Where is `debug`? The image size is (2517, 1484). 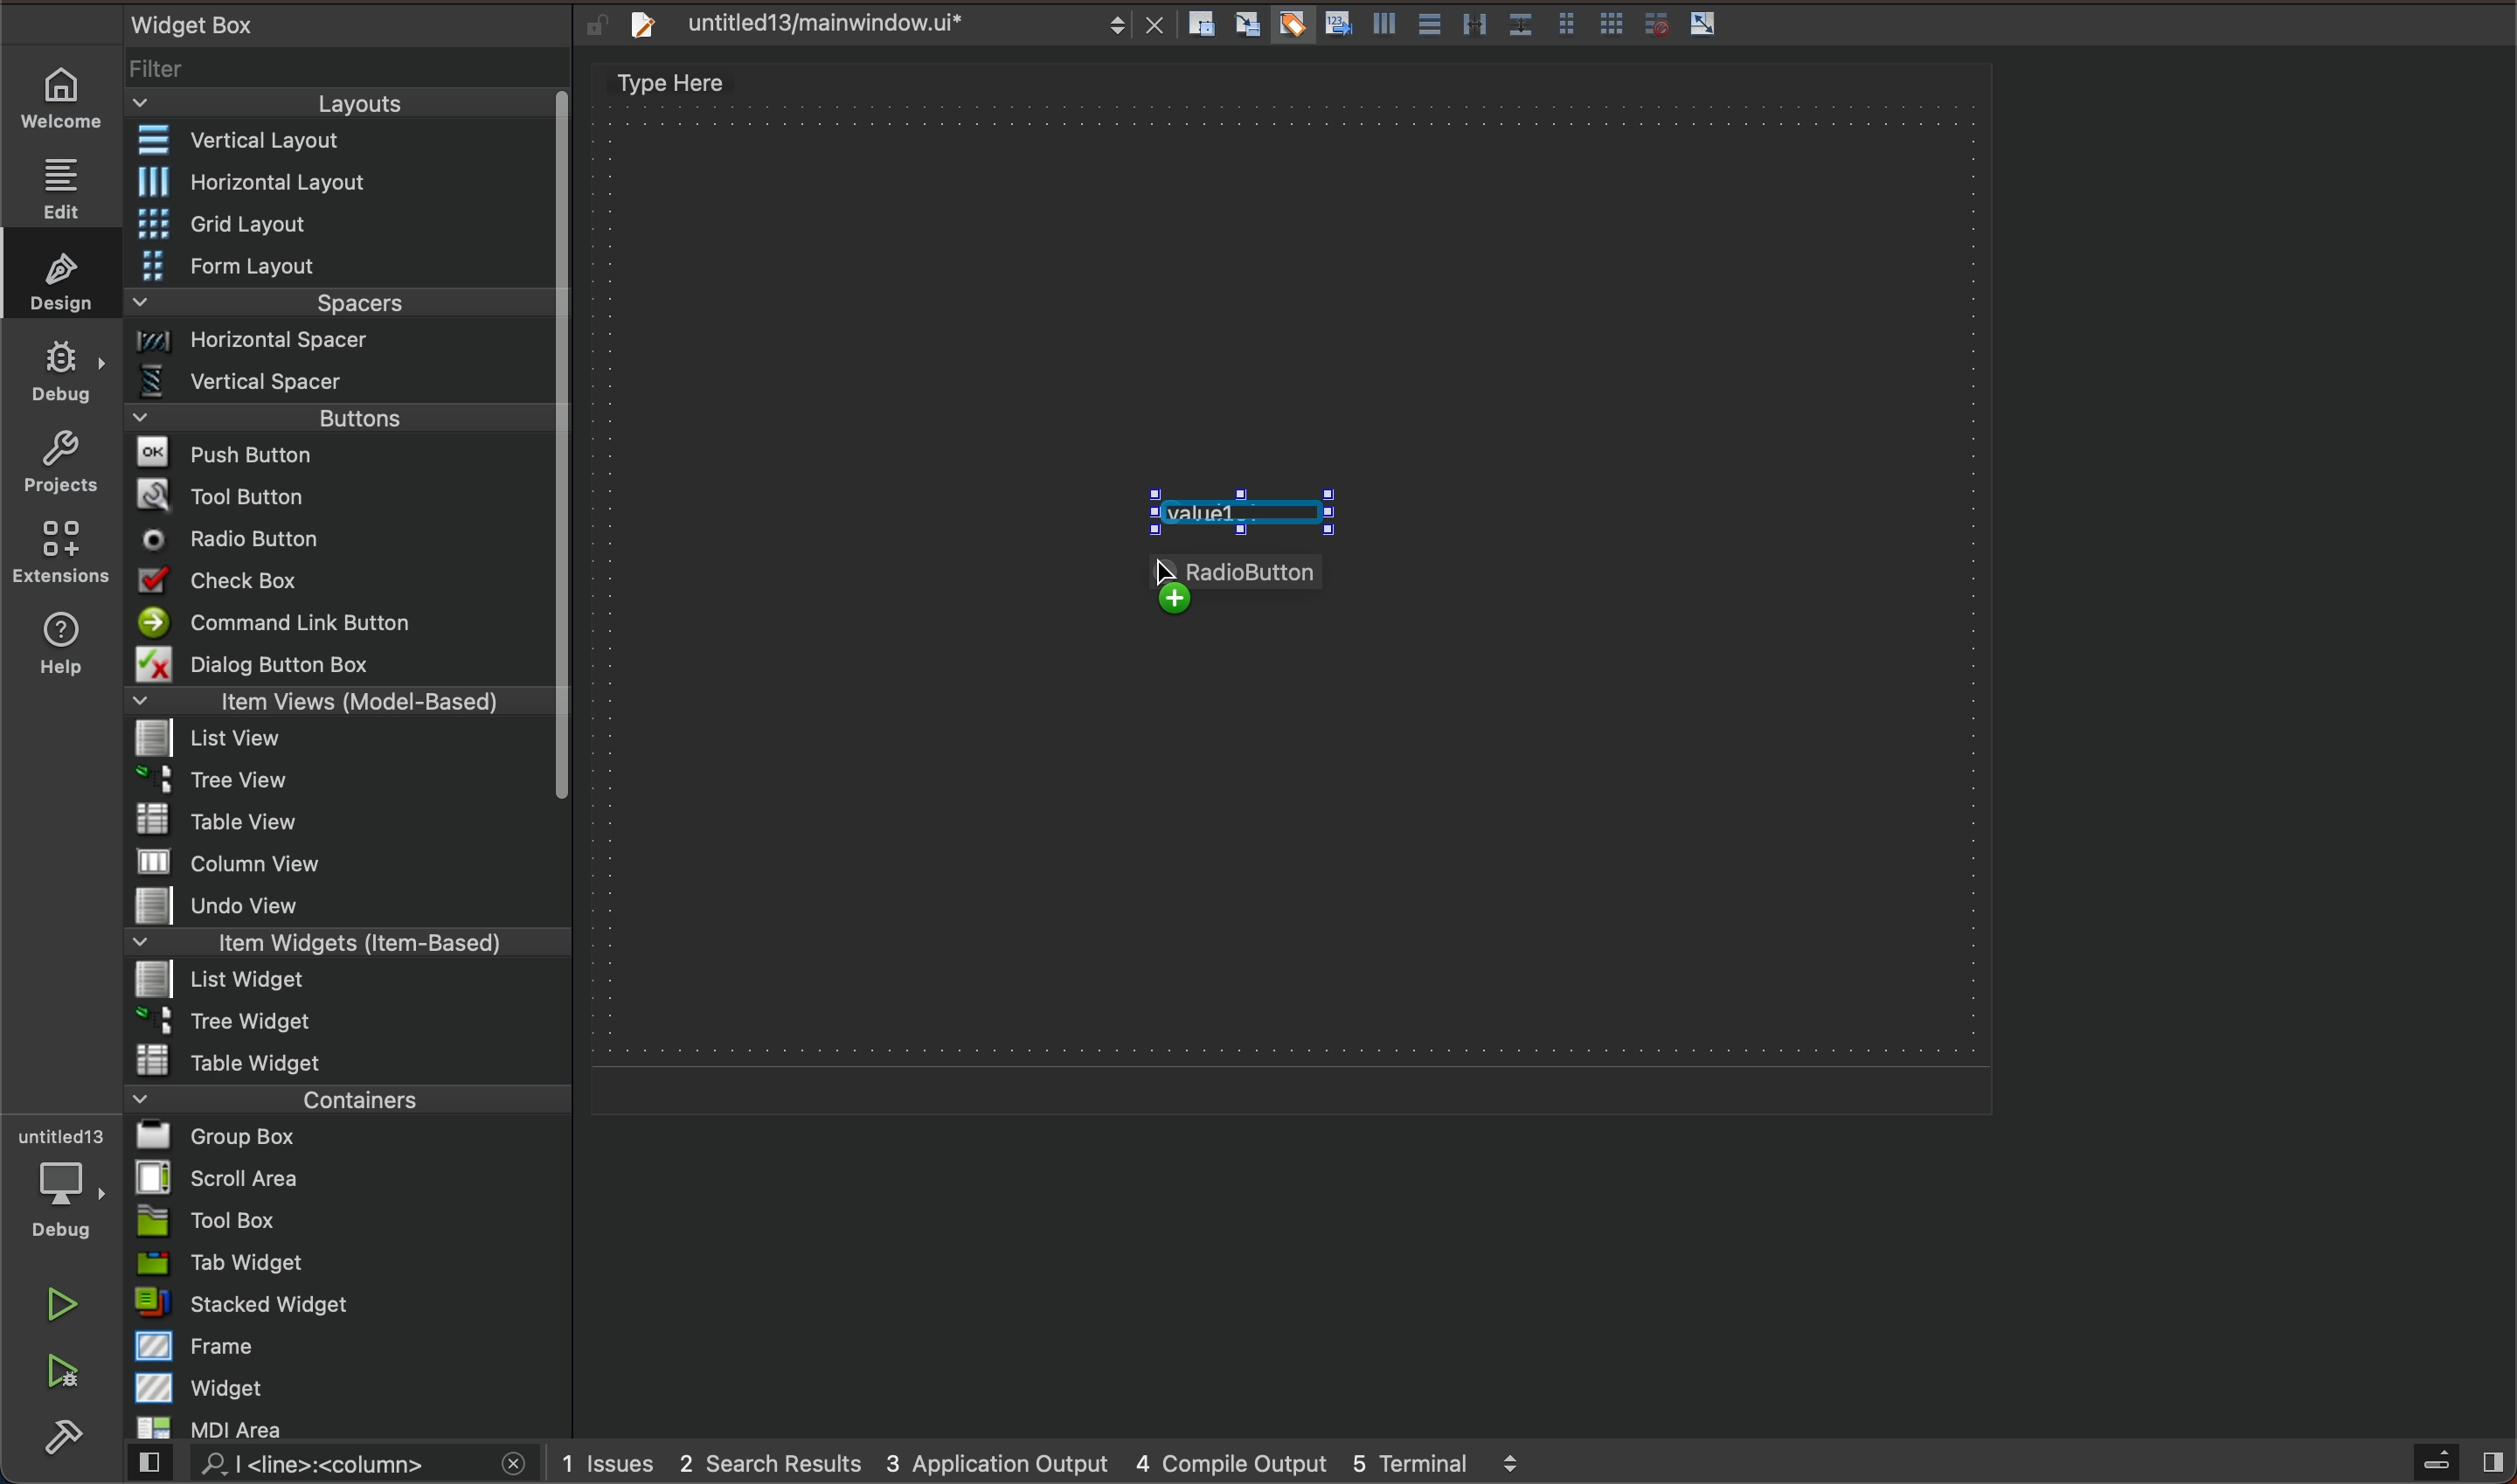 debug is located at coordinates (73, 1185).